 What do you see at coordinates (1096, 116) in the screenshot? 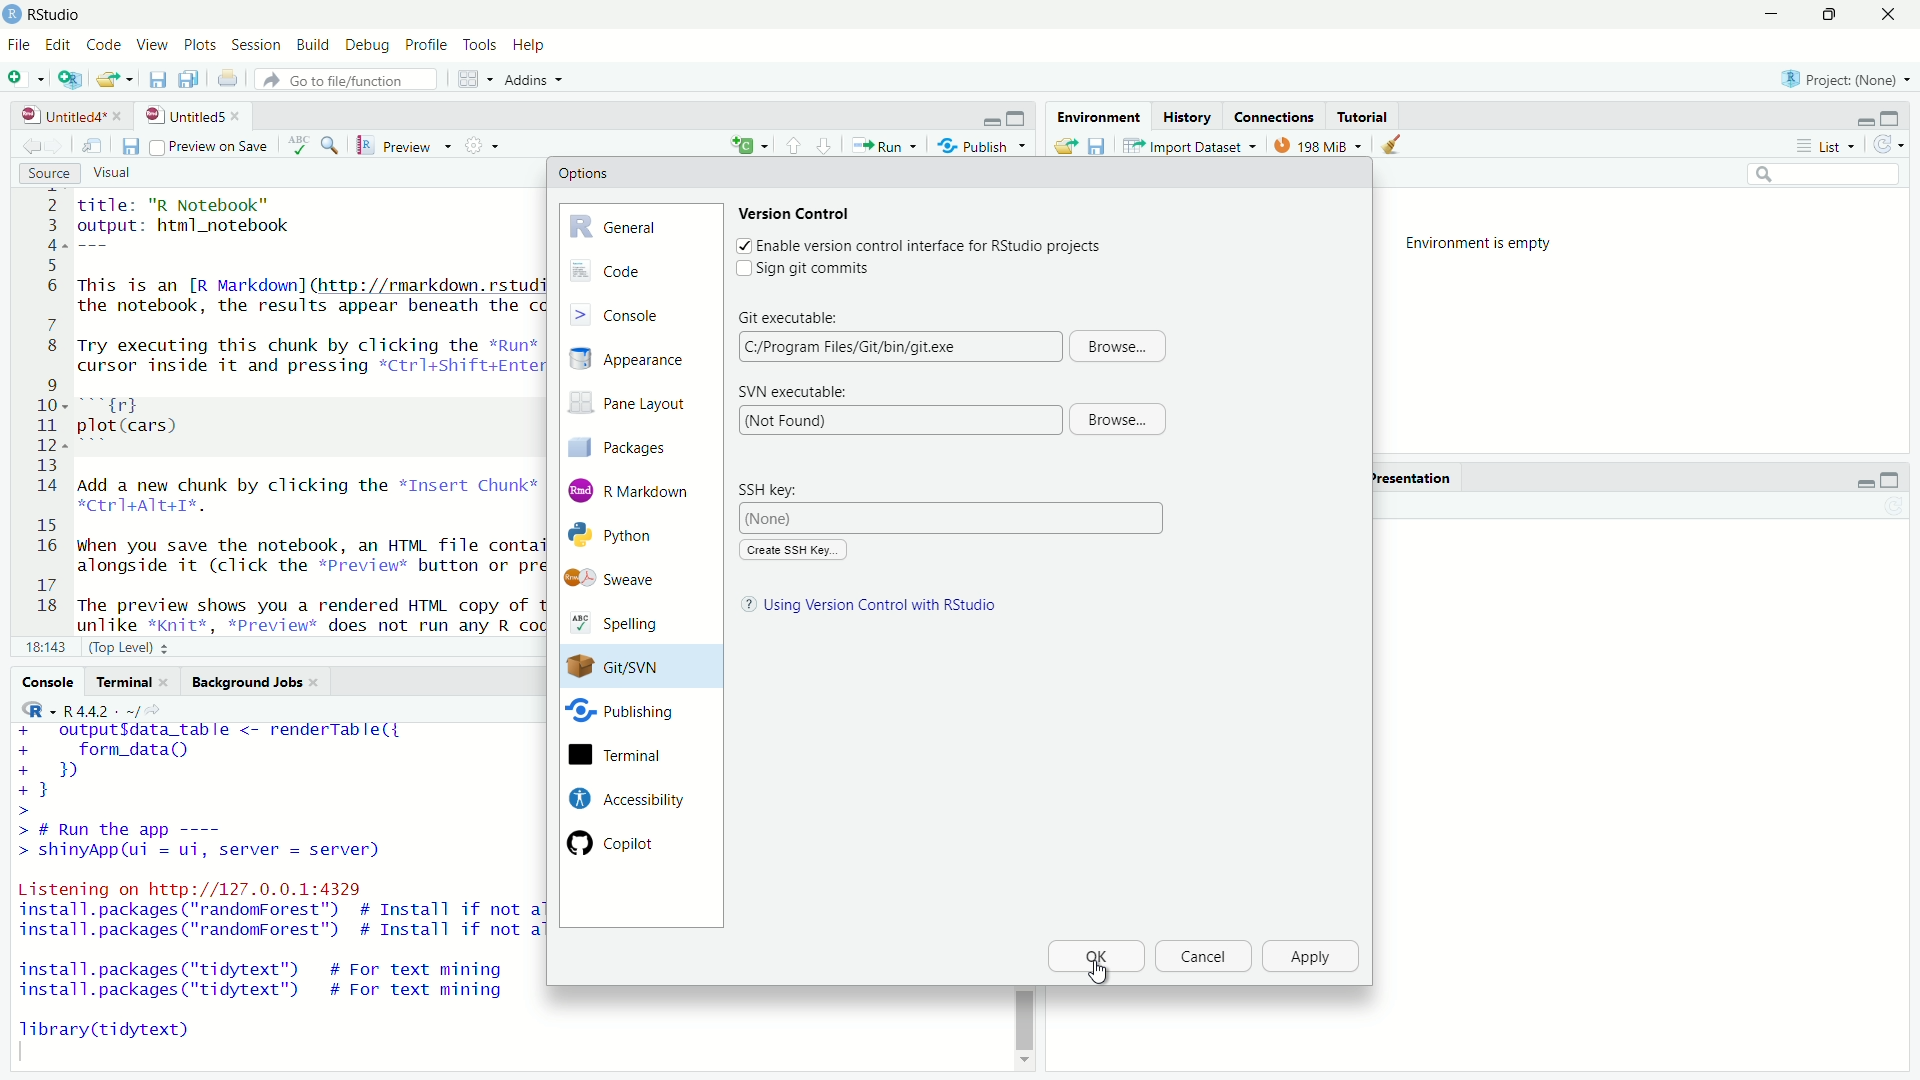
I see `Environment` at bounding box center [1096, 116].